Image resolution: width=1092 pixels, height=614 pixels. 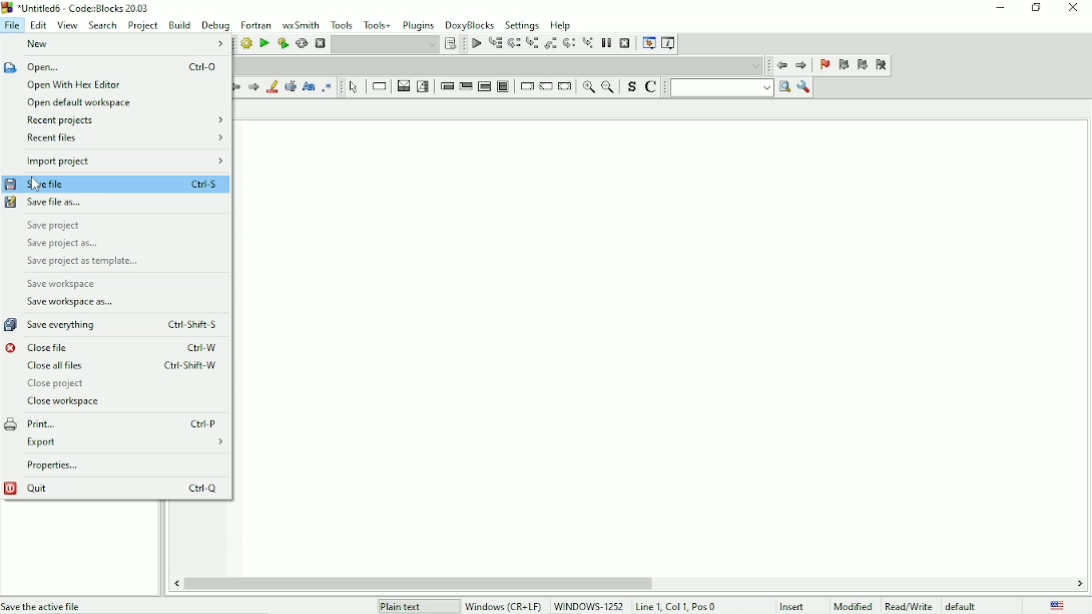 What do you see at coordinates (863, 66) in the screenshot?
I see `Next bookmark` at bounding box center [863, 66].